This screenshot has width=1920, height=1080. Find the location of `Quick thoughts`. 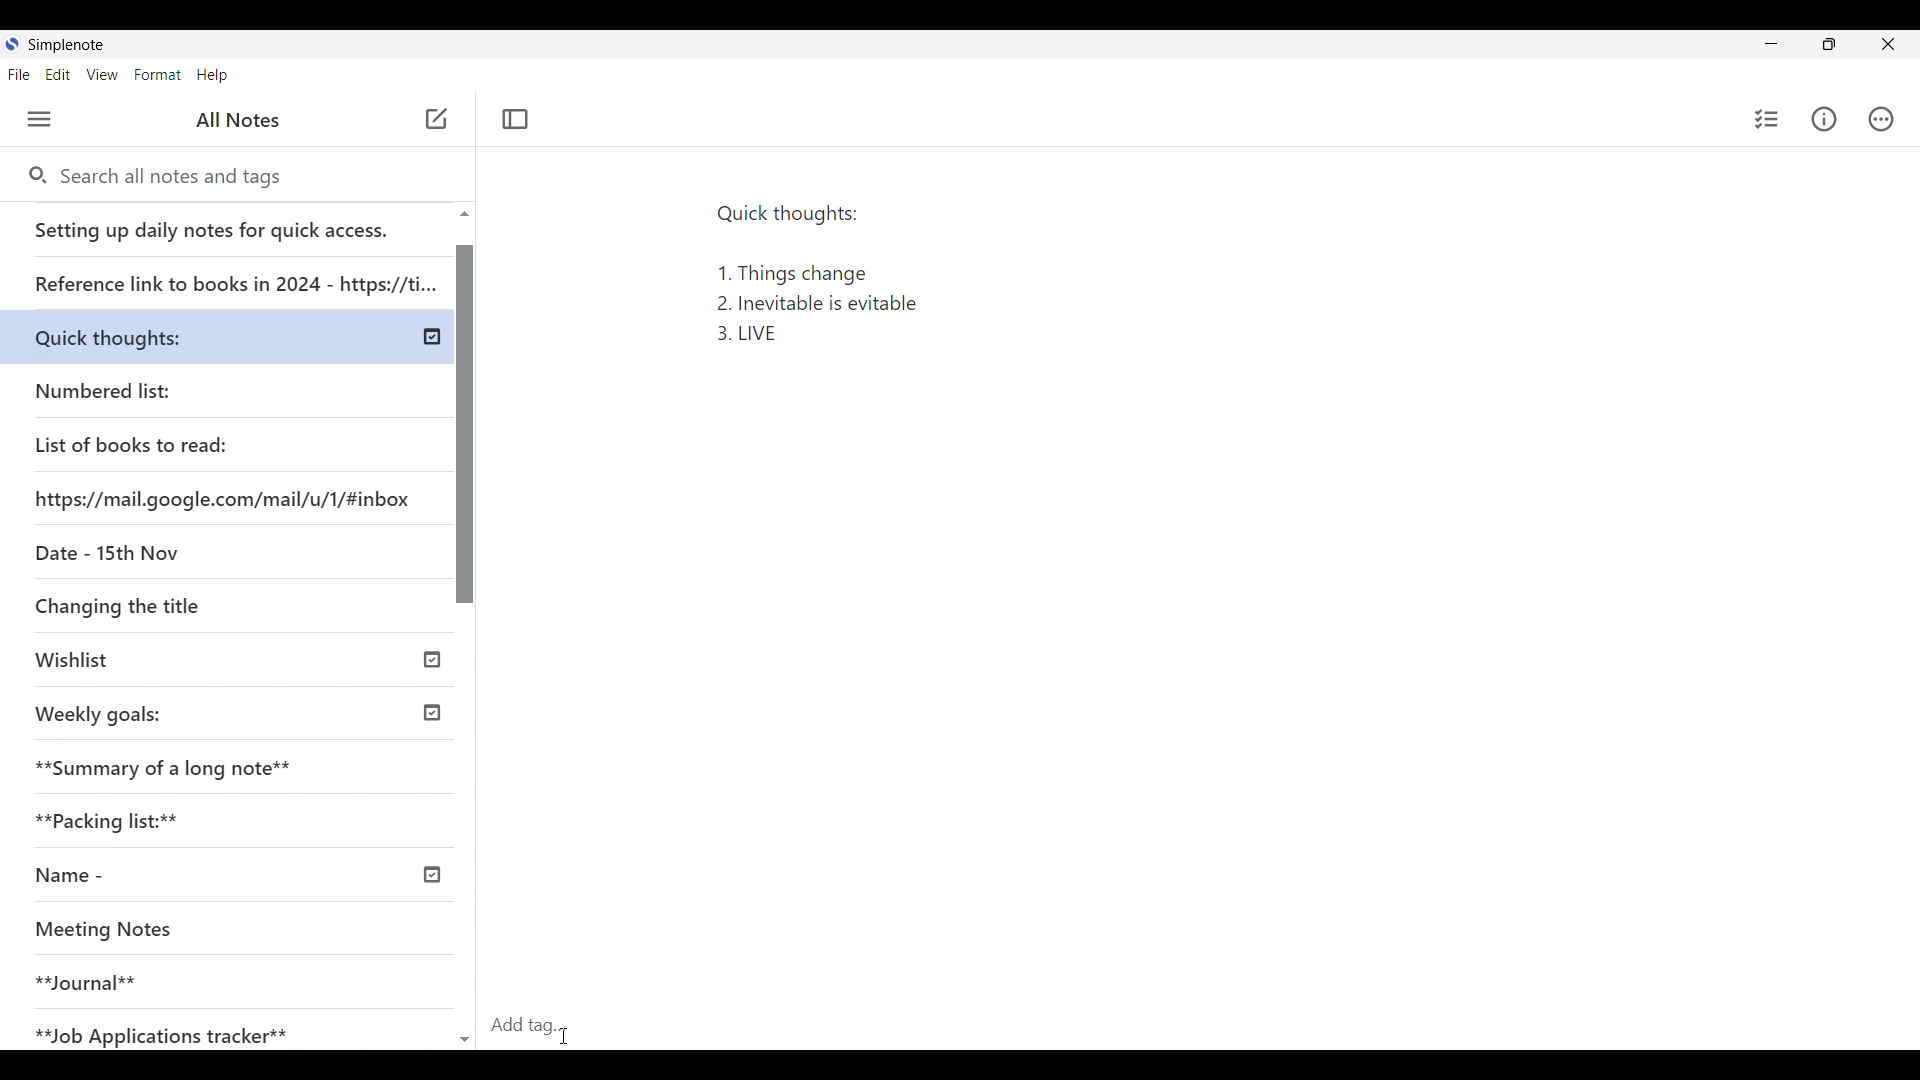

Quick thoughts is located at coordinates (155, 333).